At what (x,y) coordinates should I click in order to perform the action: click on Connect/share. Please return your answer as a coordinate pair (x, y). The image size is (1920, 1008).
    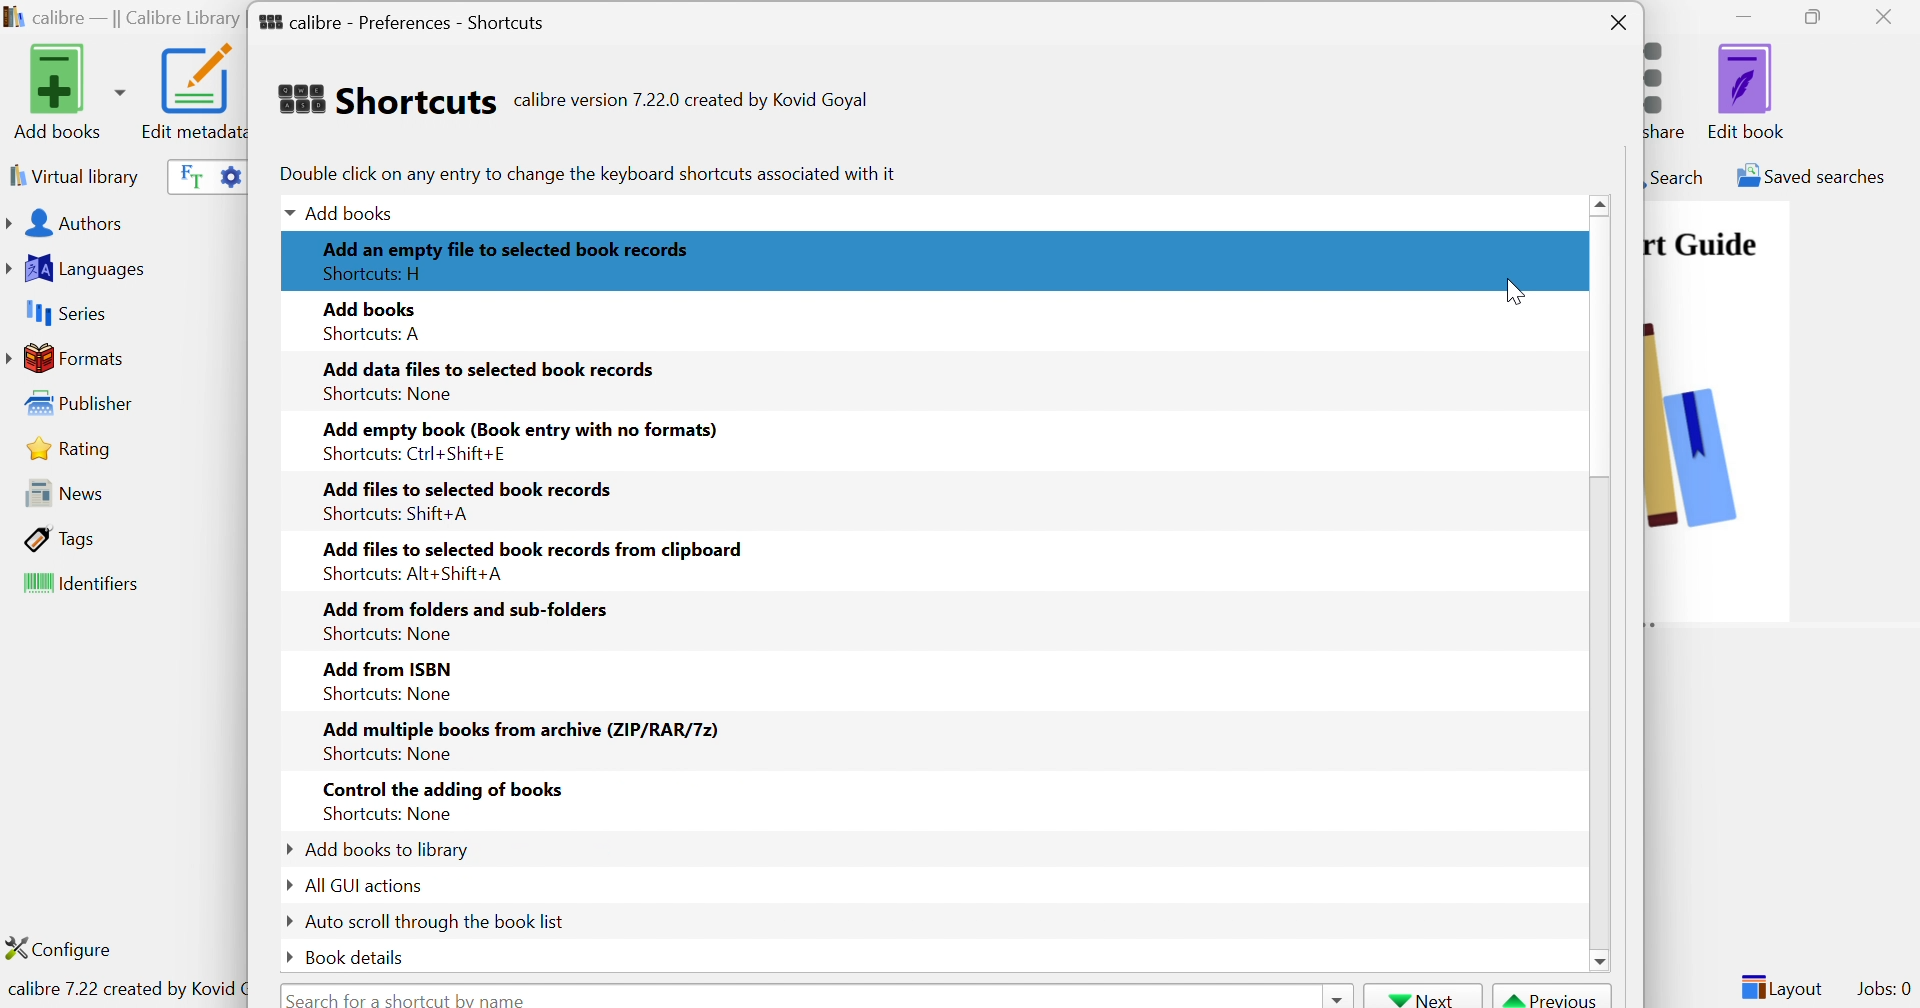
    Looking at the image, I should click on (1671, 86).